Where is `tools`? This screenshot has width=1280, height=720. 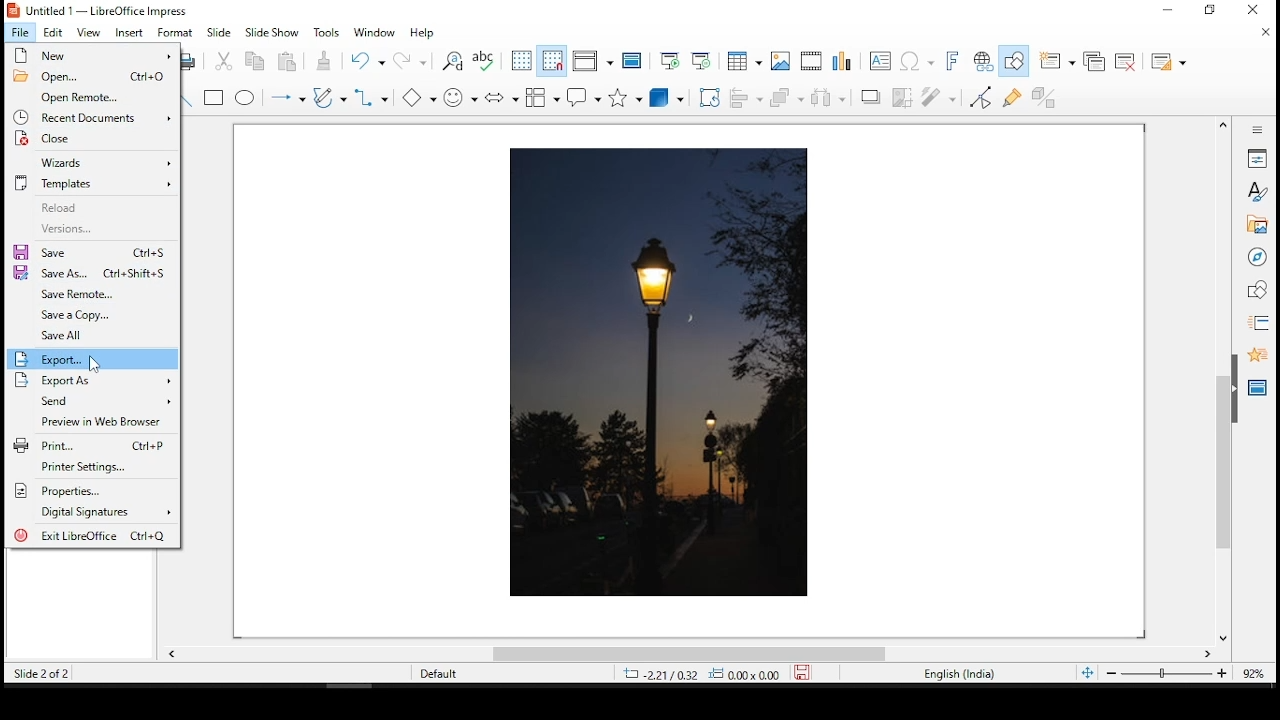 tools is located at coordinates (331, 36).